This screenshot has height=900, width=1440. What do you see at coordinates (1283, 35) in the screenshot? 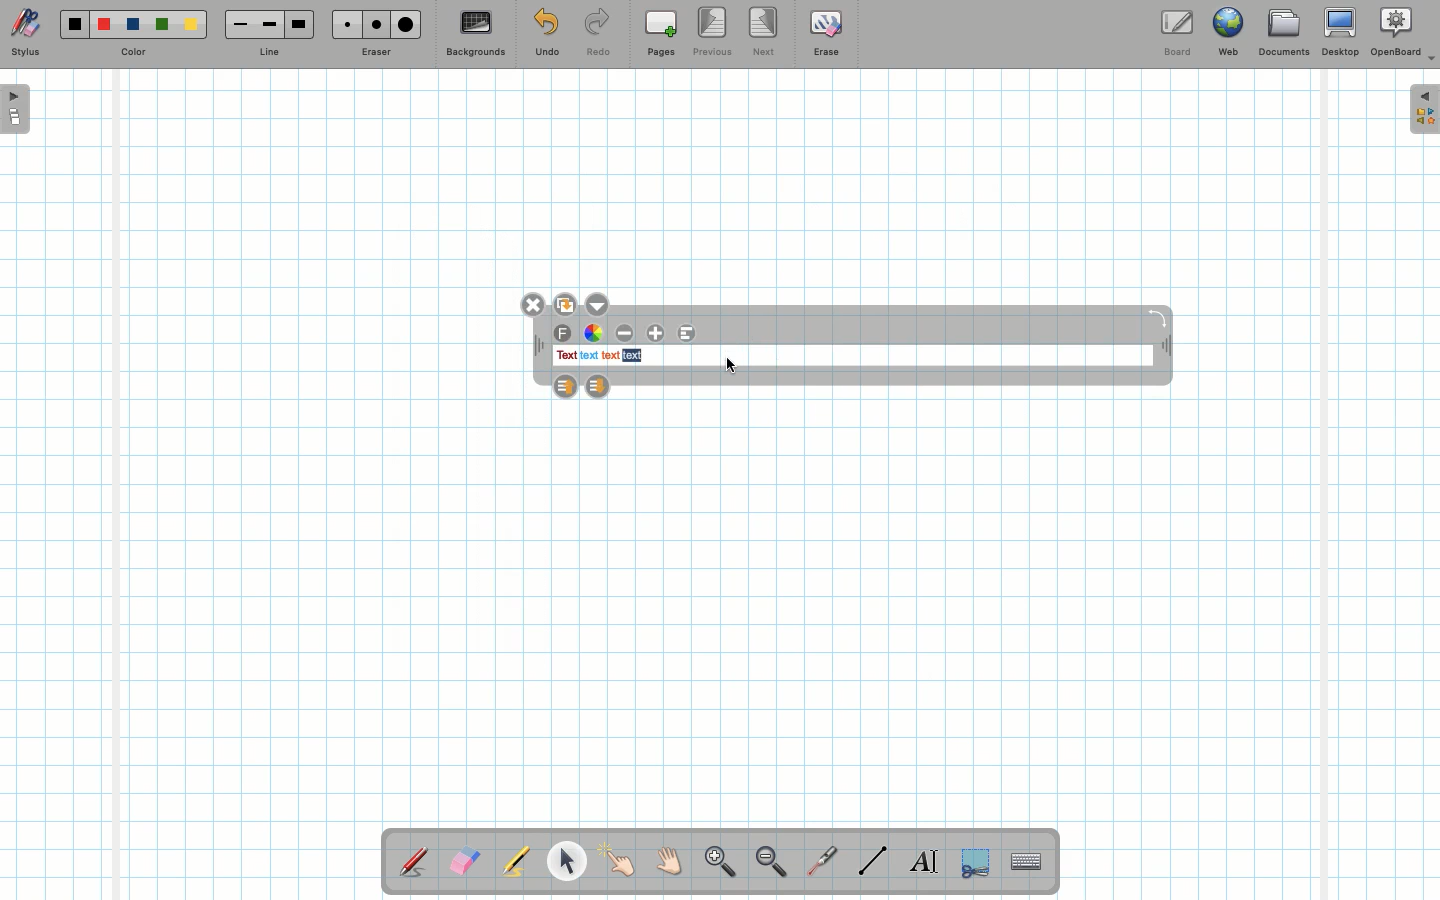
I see `Documents` at bounding box center [1283, 35].